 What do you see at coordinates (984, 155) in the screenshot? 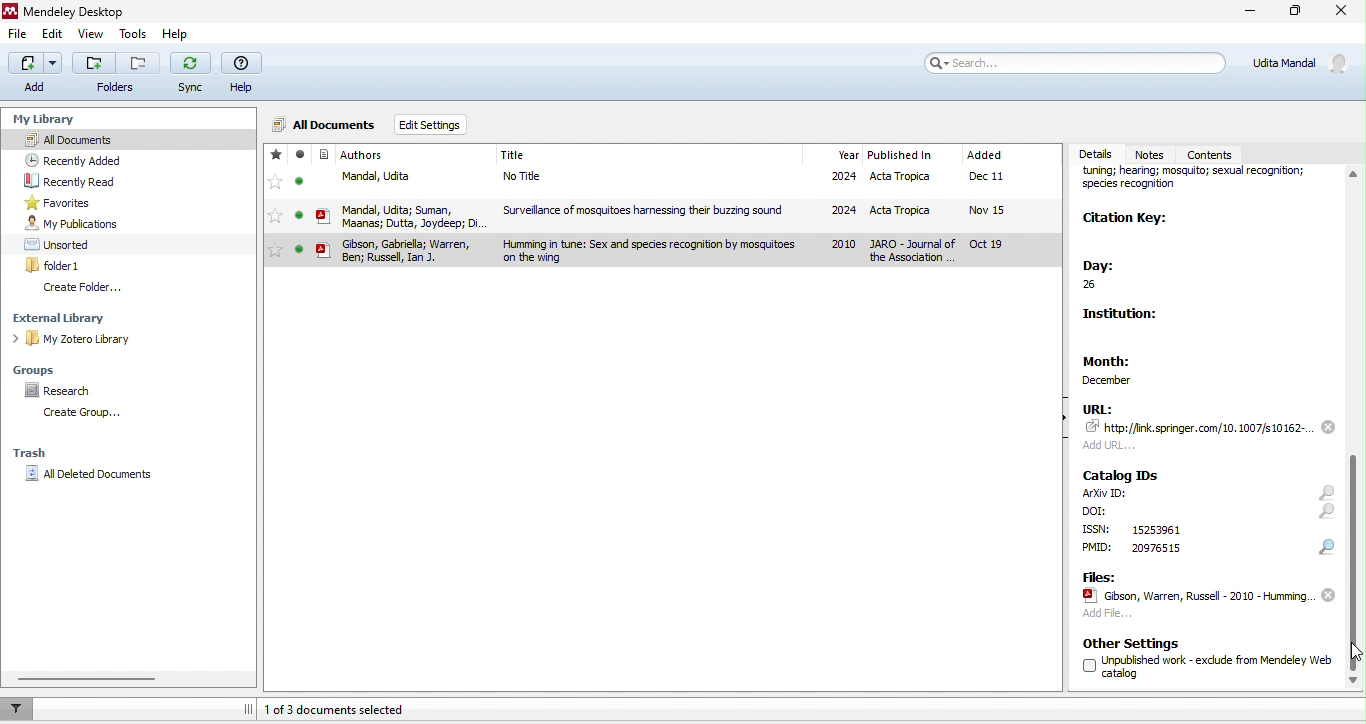
I see `added month` at bounding box center [984, 155].